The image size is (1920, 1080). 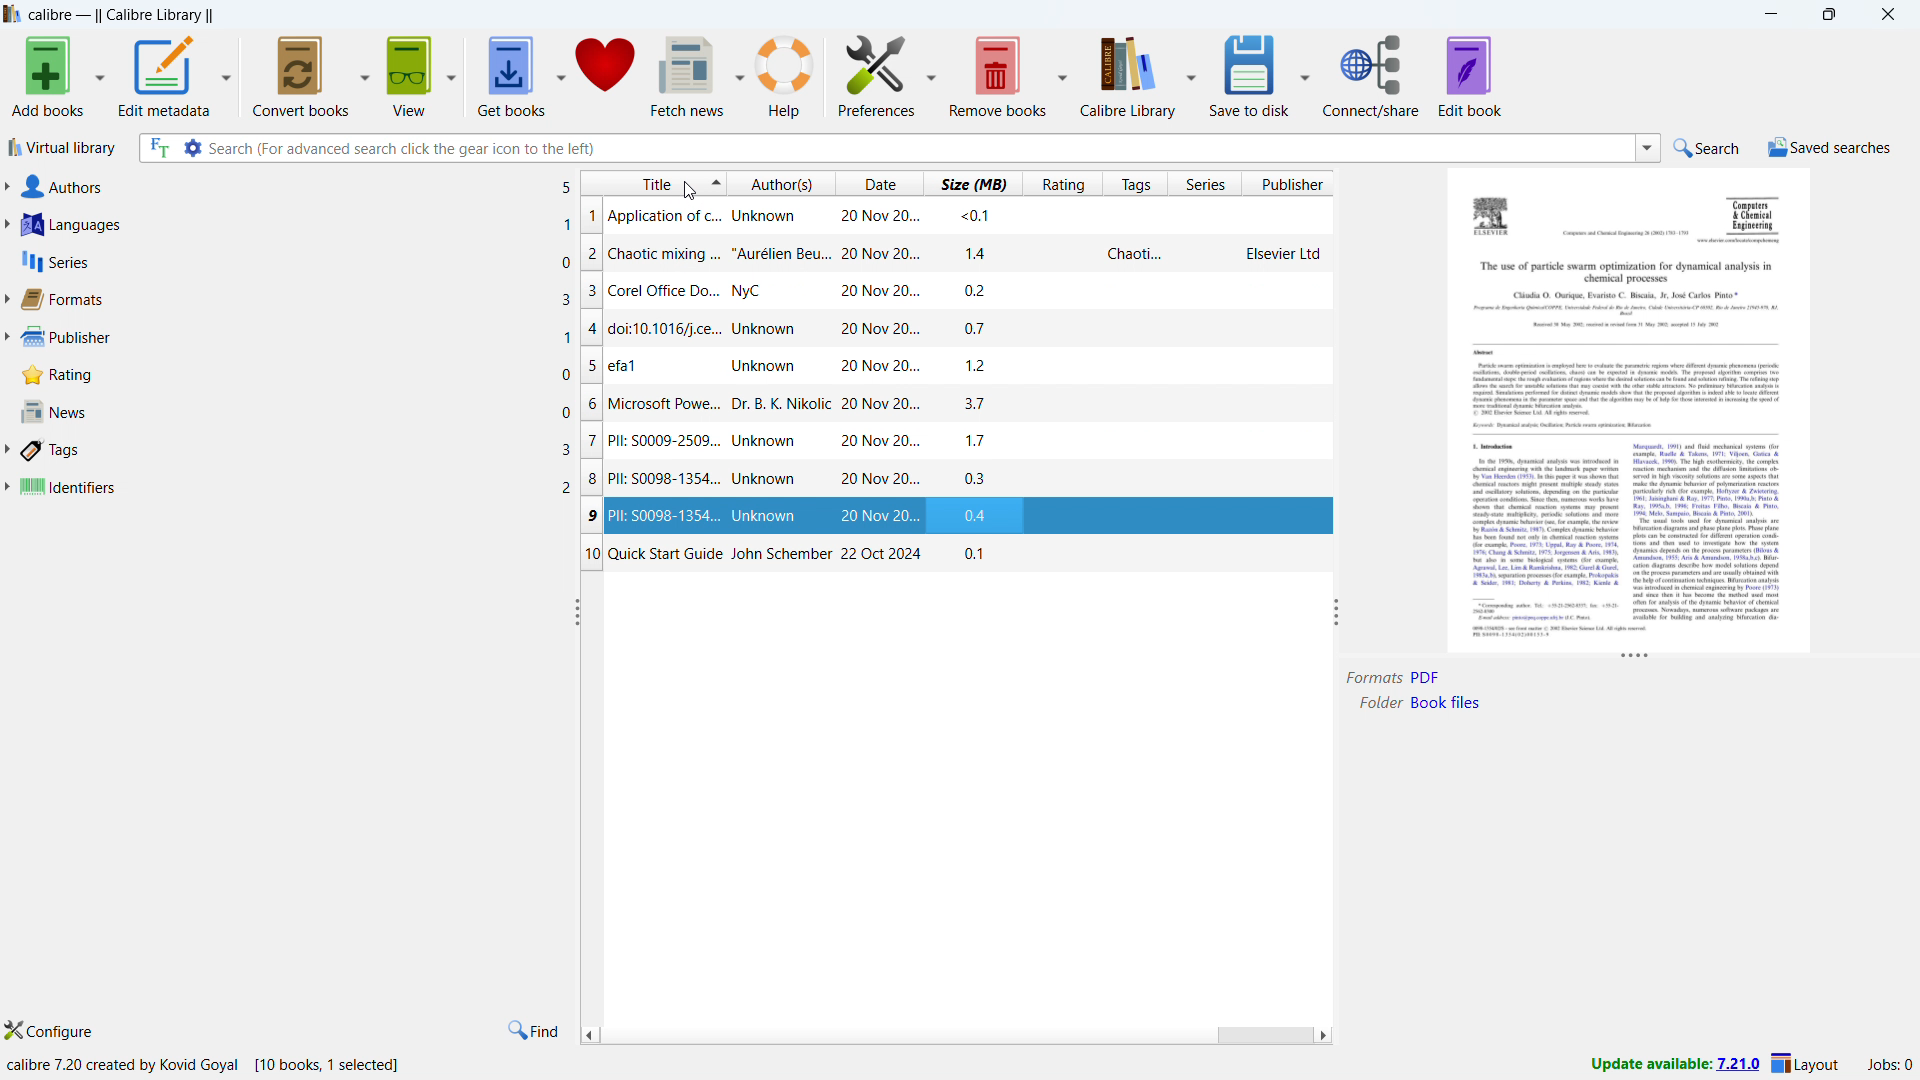 I want to click on doi:10.1016/j.ce... Unknown 20 Nov 20..., so click(x=770, y=328).